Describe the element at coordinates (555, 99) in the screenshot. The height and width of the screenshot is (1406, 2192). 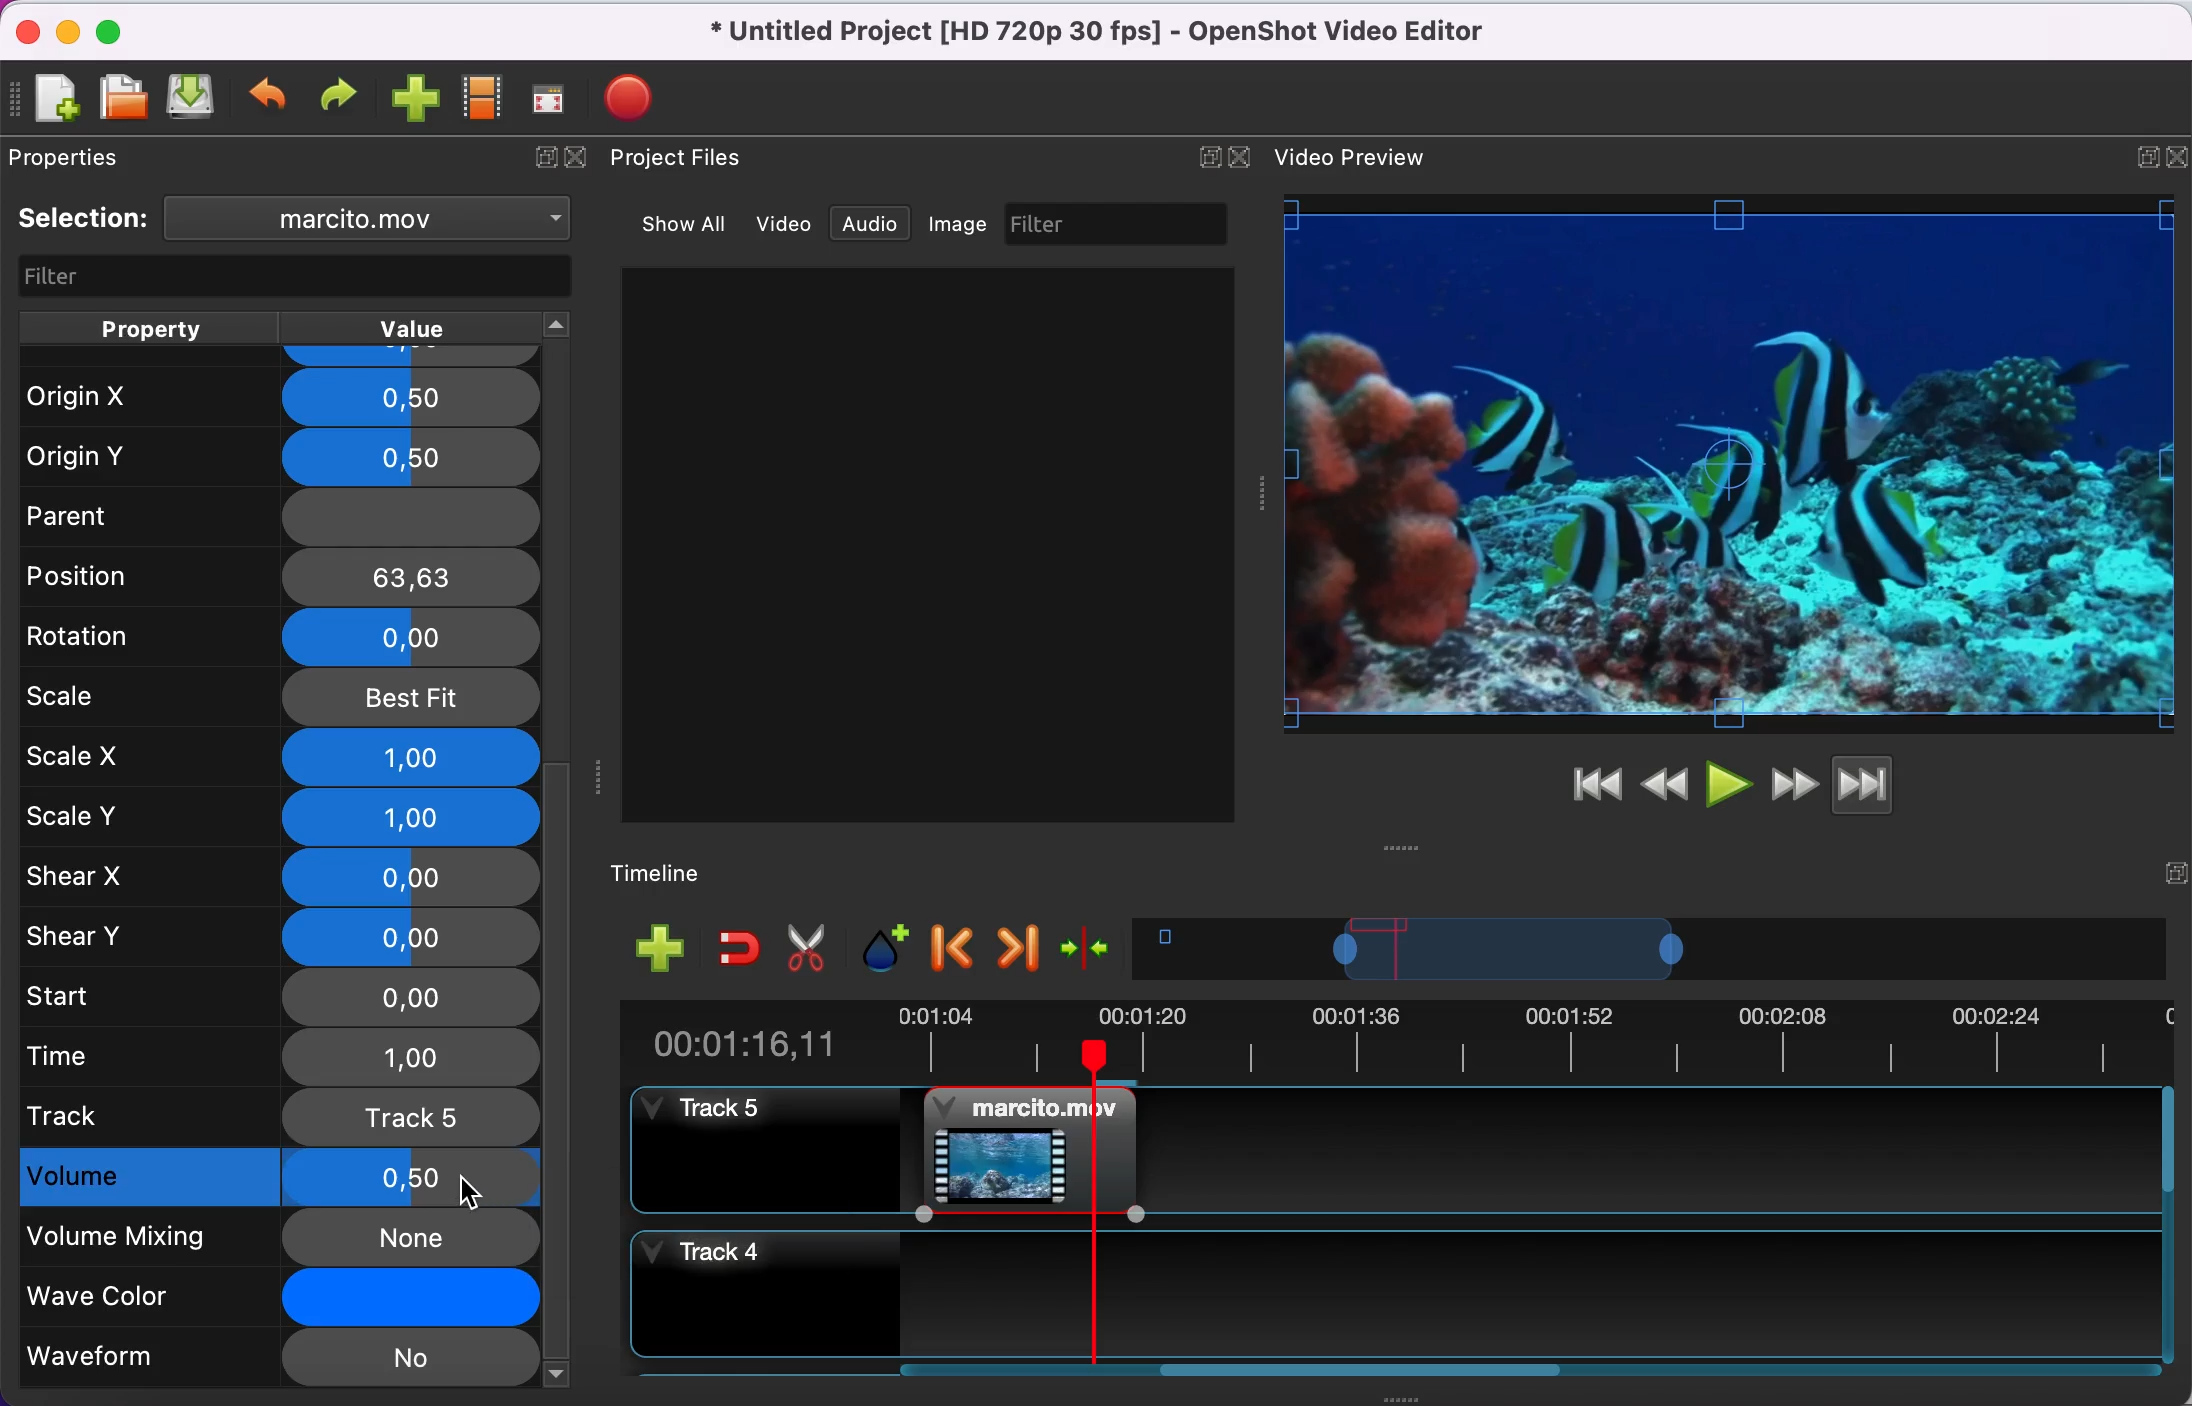
I see `full screen` at that location.